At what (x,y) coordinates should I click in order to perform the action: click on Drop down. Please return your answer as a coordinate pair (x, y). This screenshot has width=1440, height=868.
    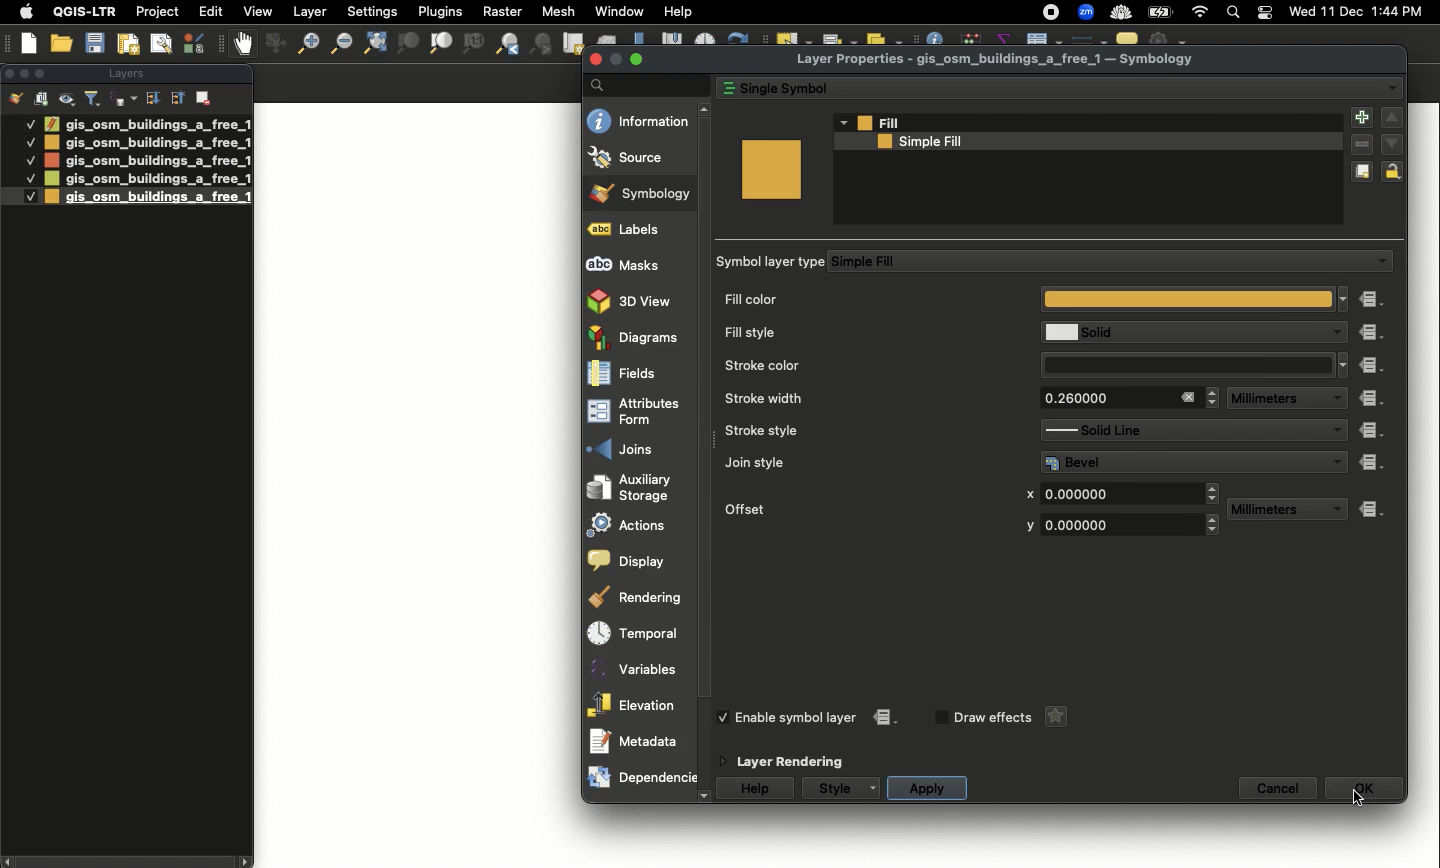
    Looking at the image, I should click on (1392, 88).